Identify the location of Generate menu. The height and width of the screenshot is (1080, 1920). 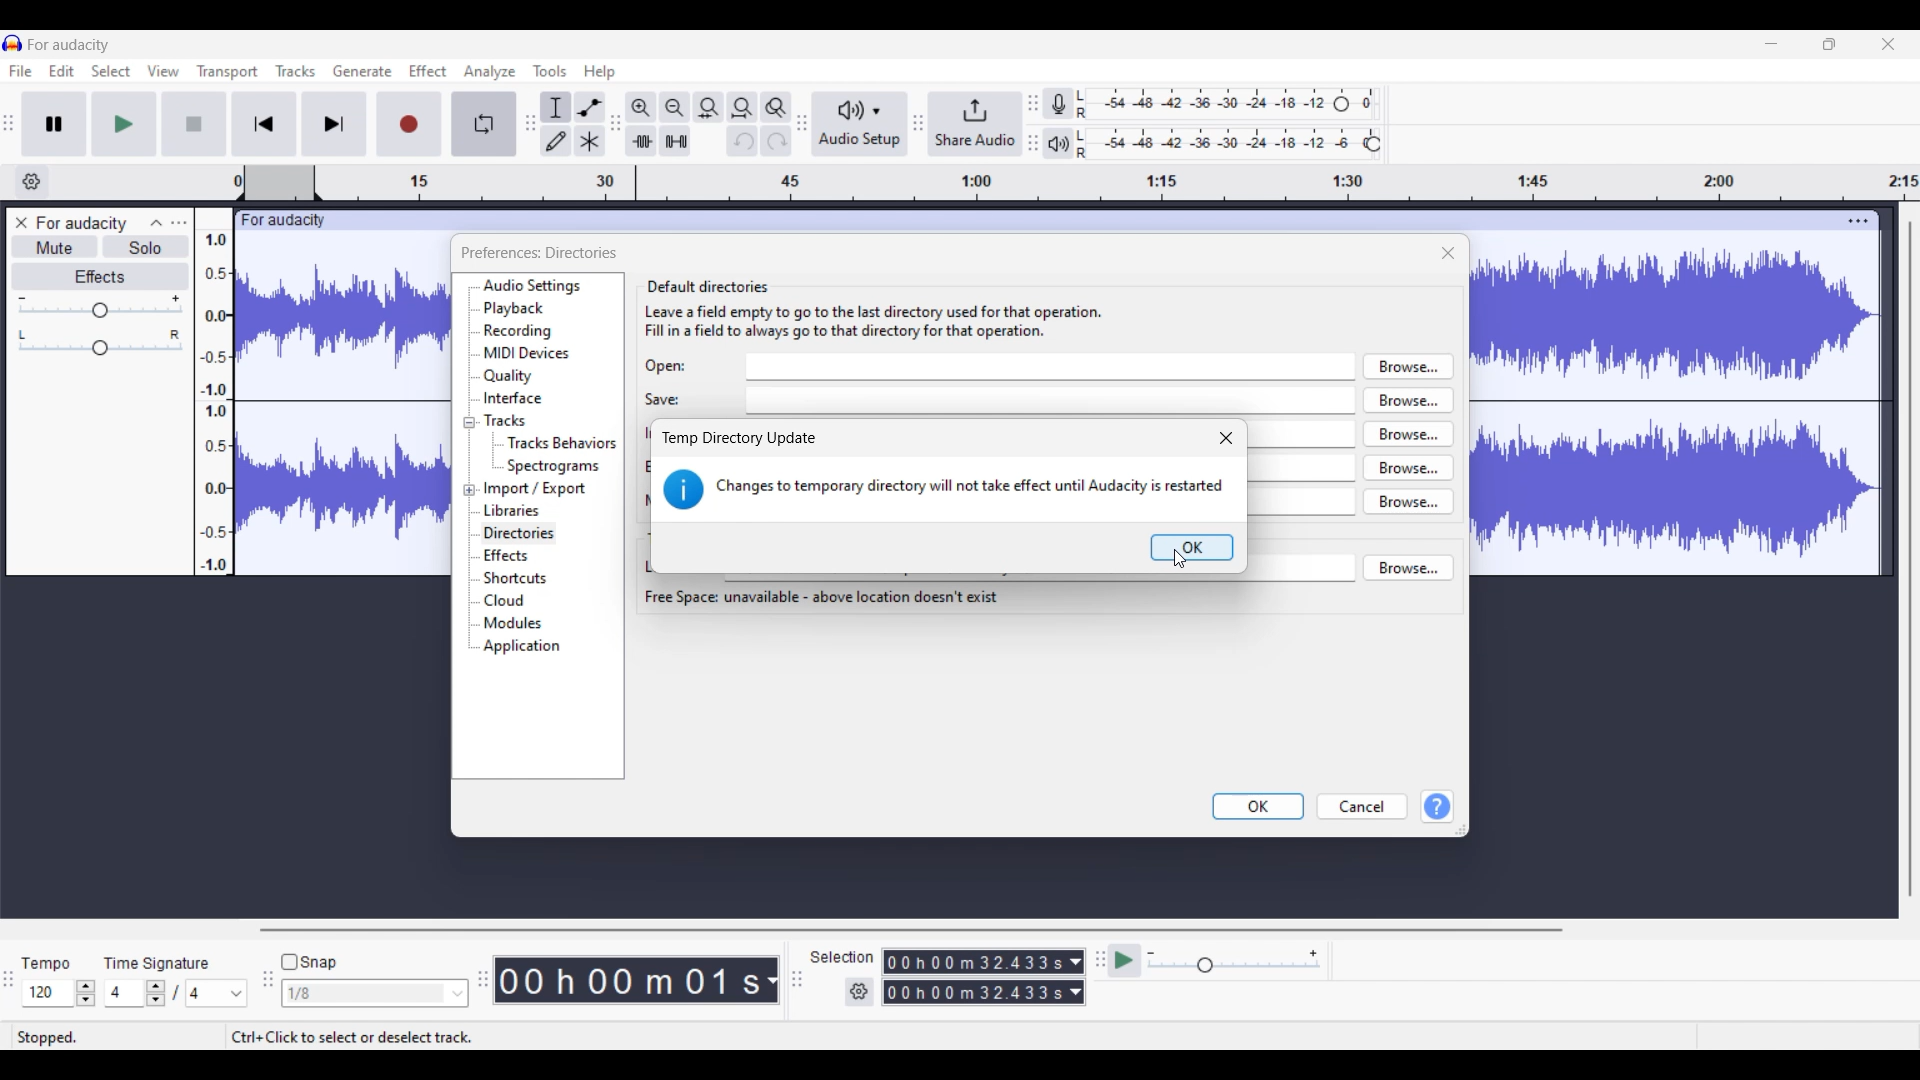
(362, 71).